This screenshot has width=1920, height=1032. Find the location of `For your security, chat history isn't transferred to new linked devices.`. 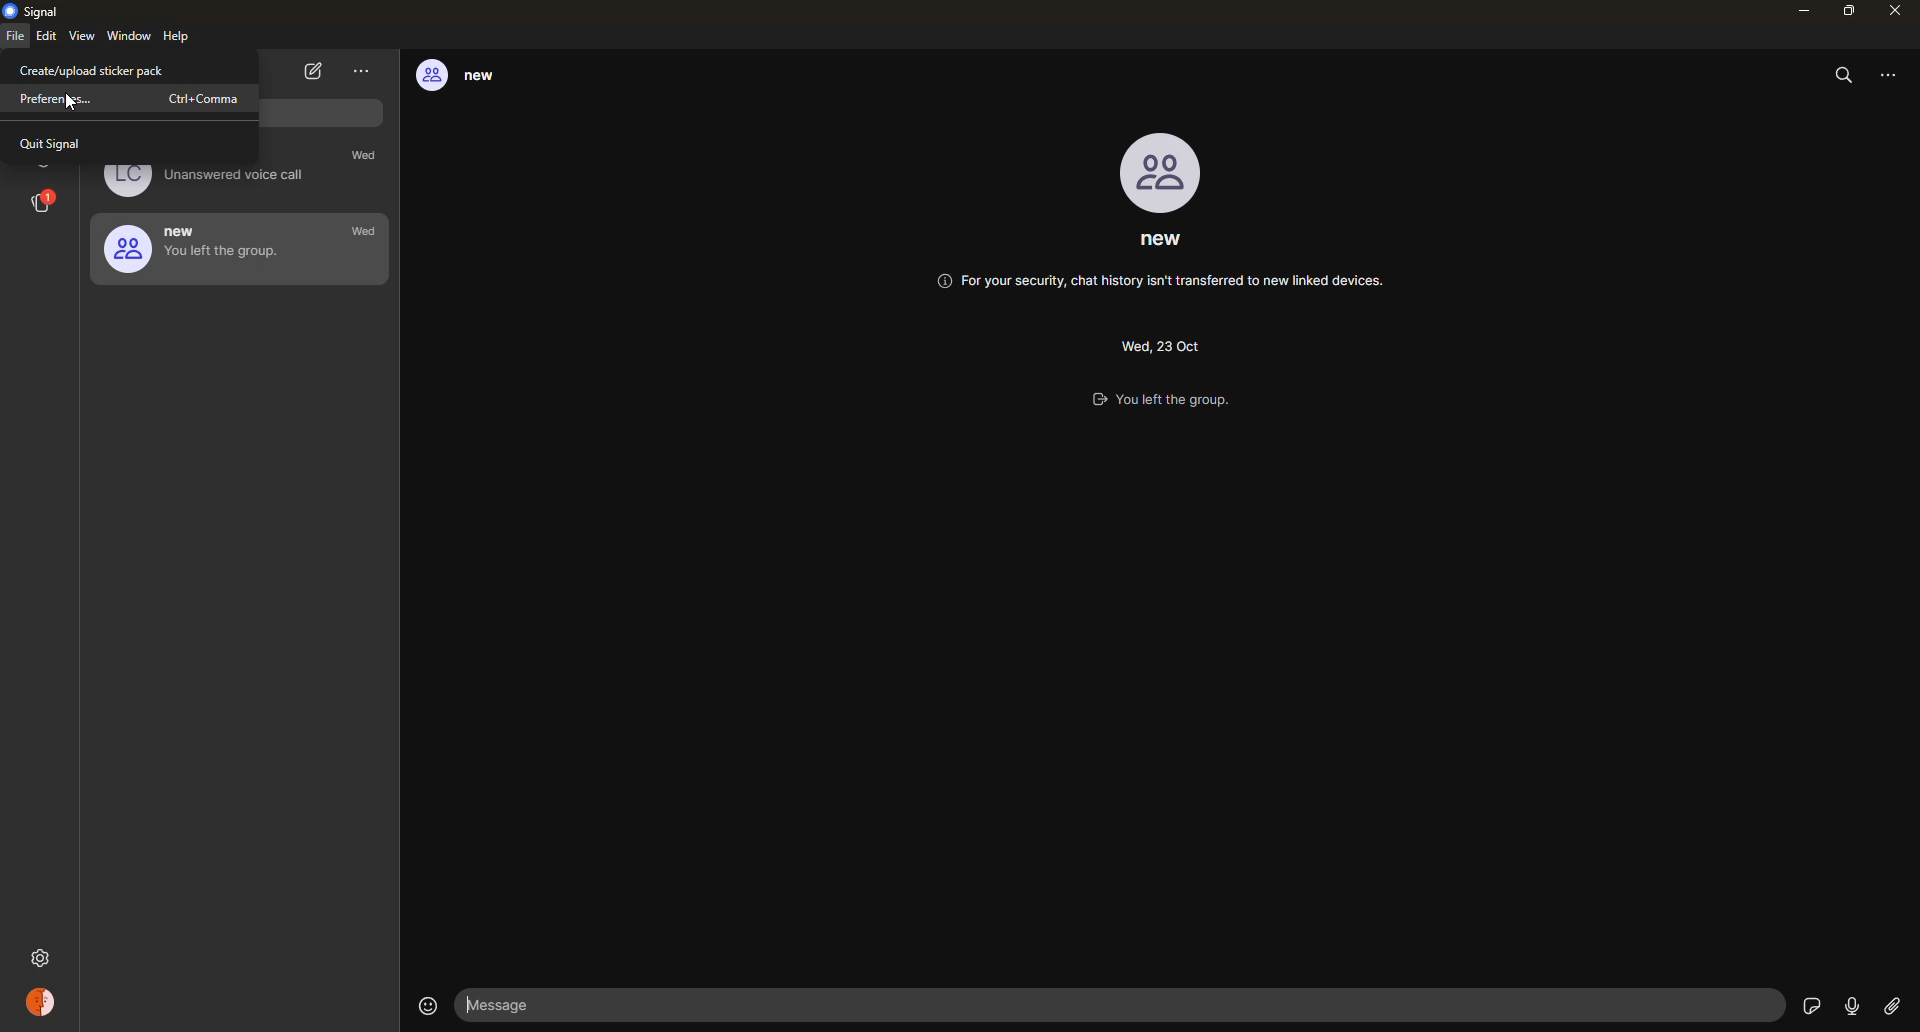

For your security, chat history isn't transferred to new linked devices. is located at coordinates (1161, 285).